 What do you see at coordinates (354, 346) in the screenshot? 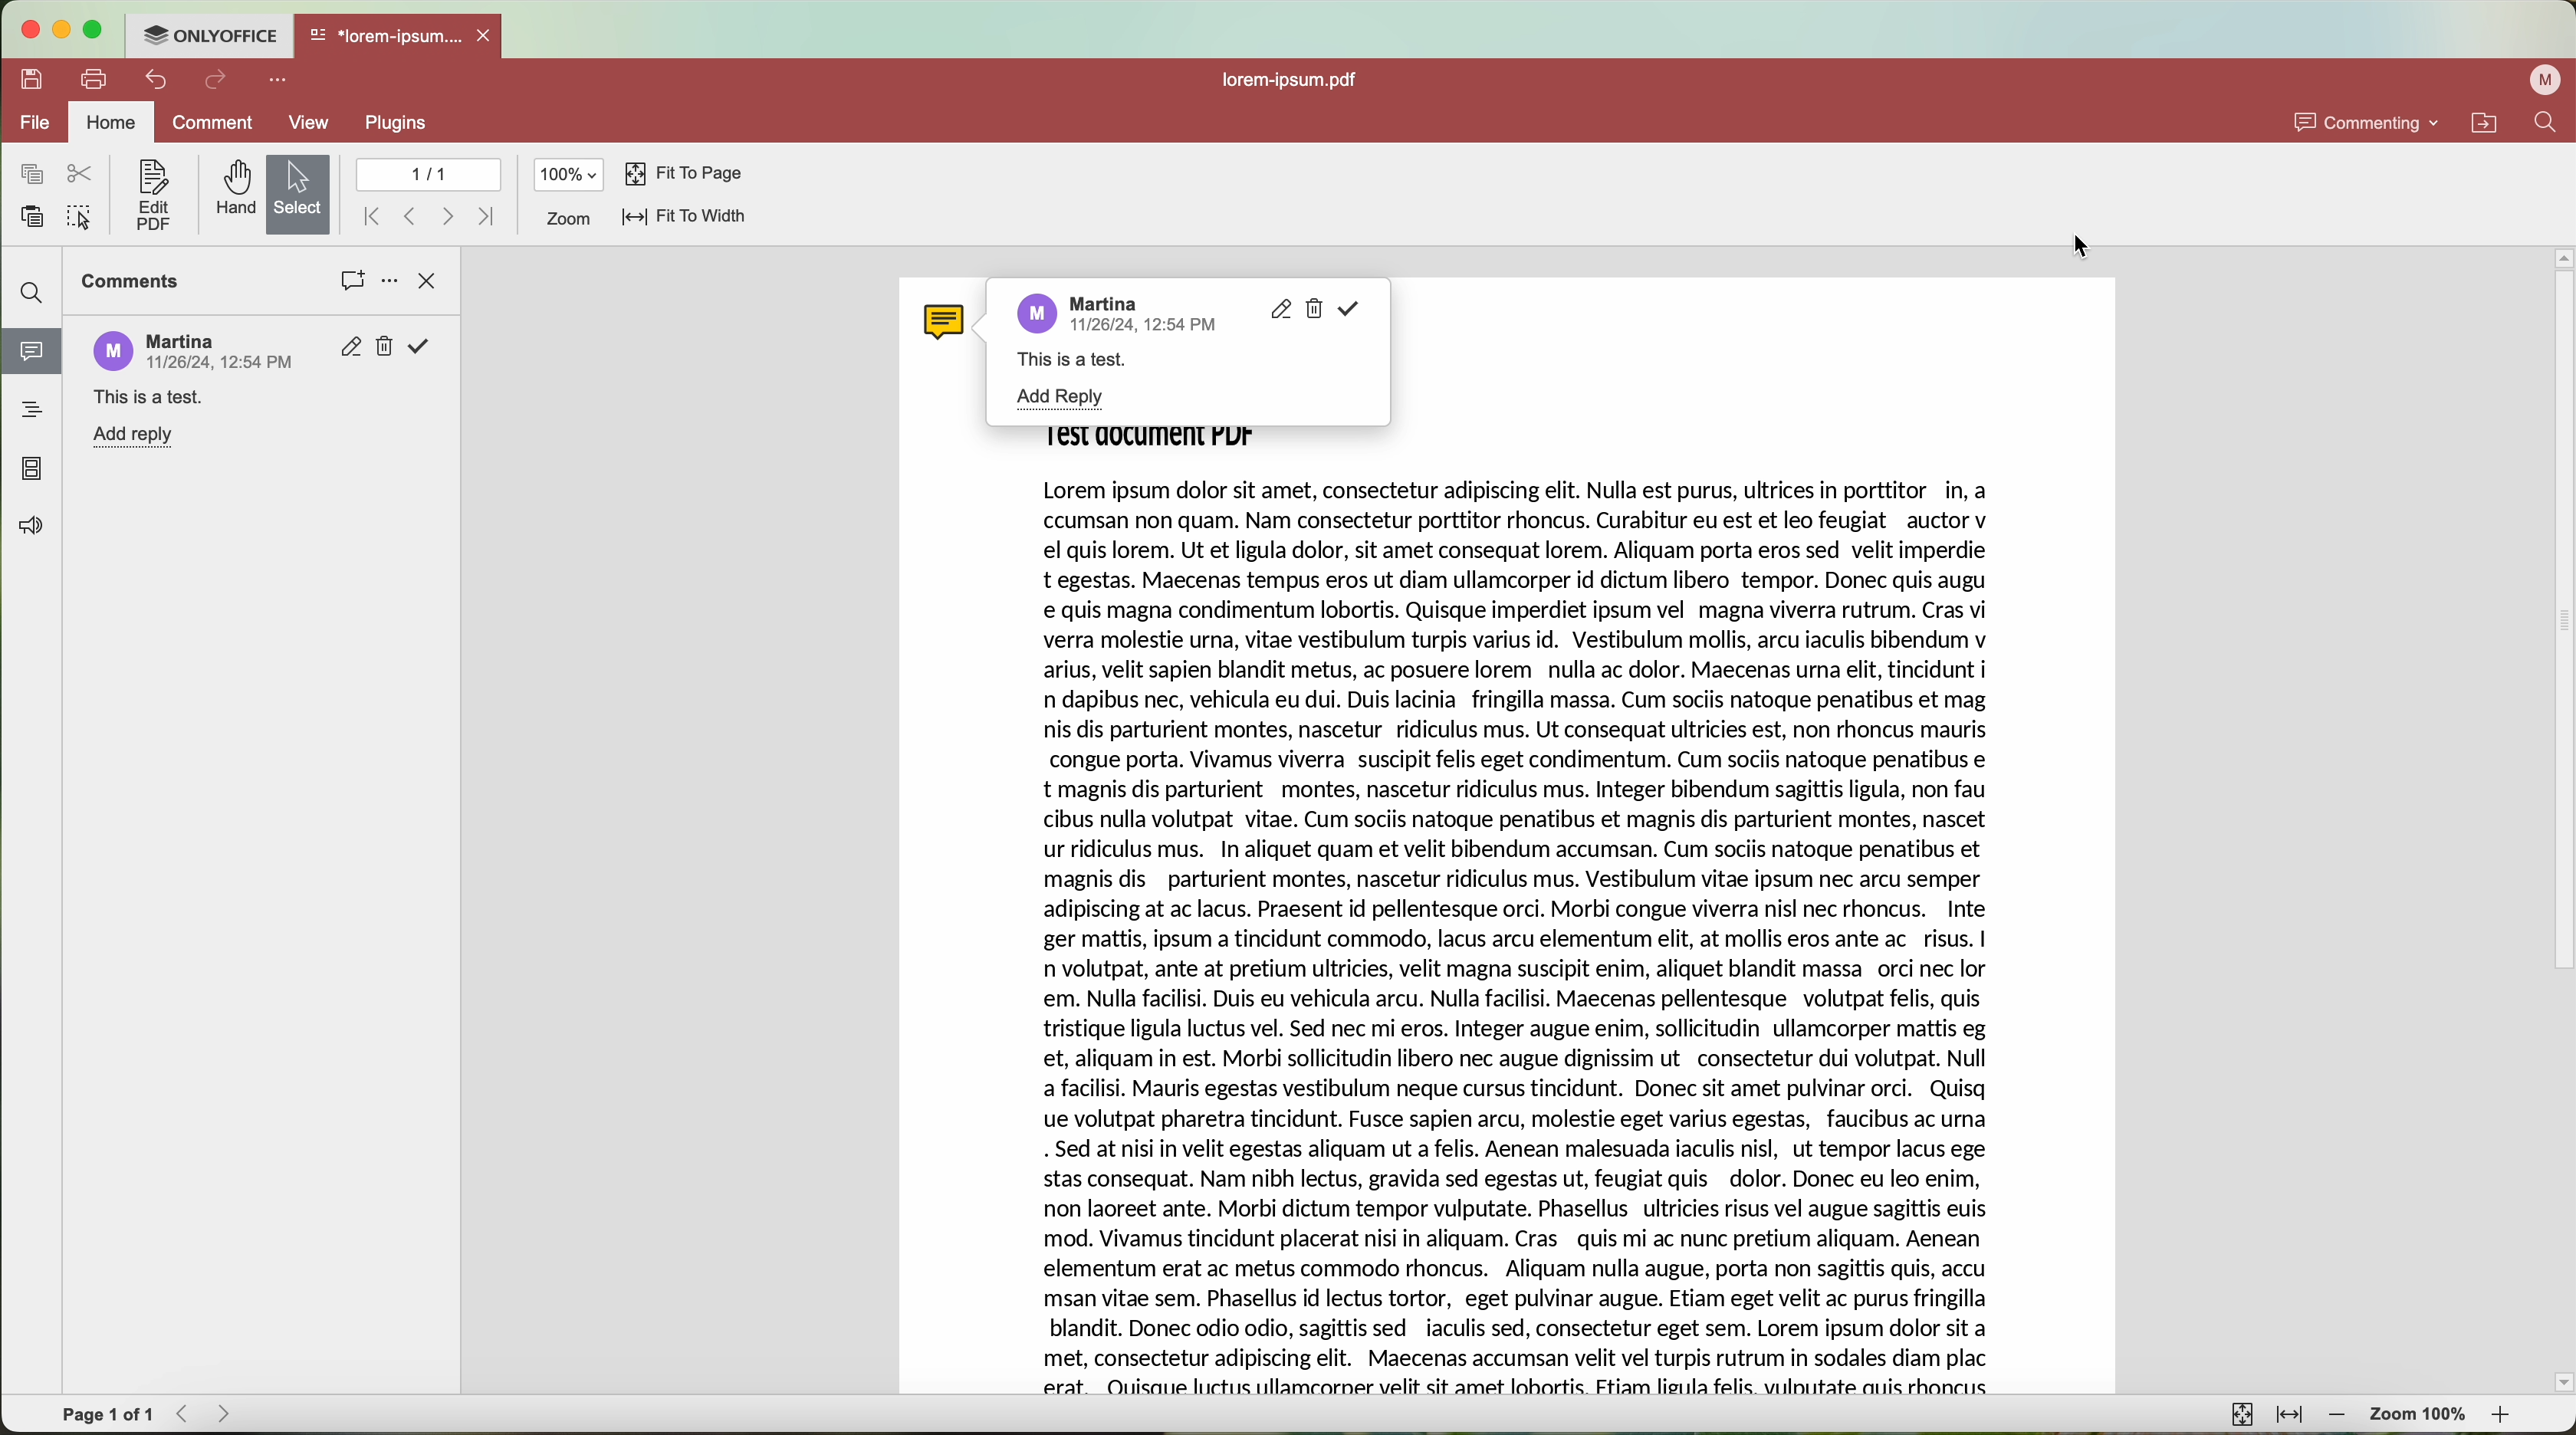
I see `edit` at bounding box center [354, 346].